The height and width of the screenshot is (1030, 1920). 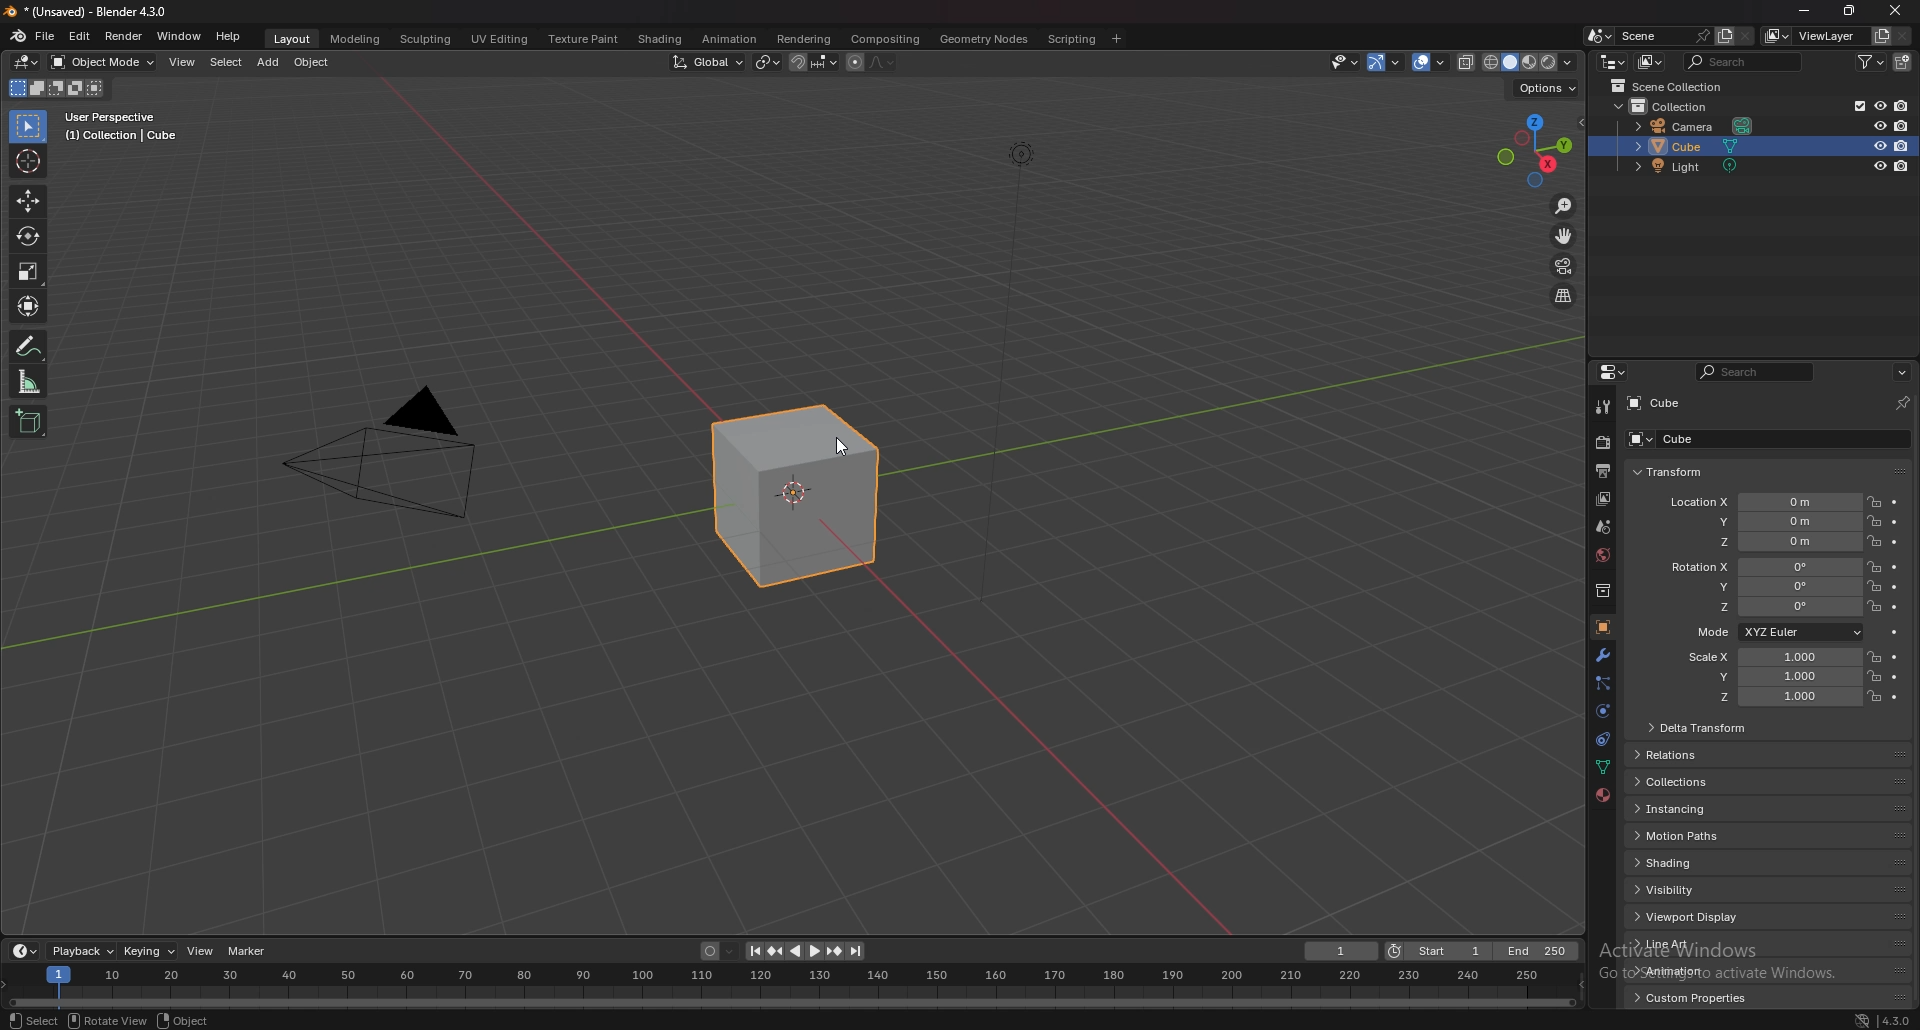 What do you see at coordinates (1873, 587) in the screenshot?
I see `lock` at bounding box center [1873, 587].